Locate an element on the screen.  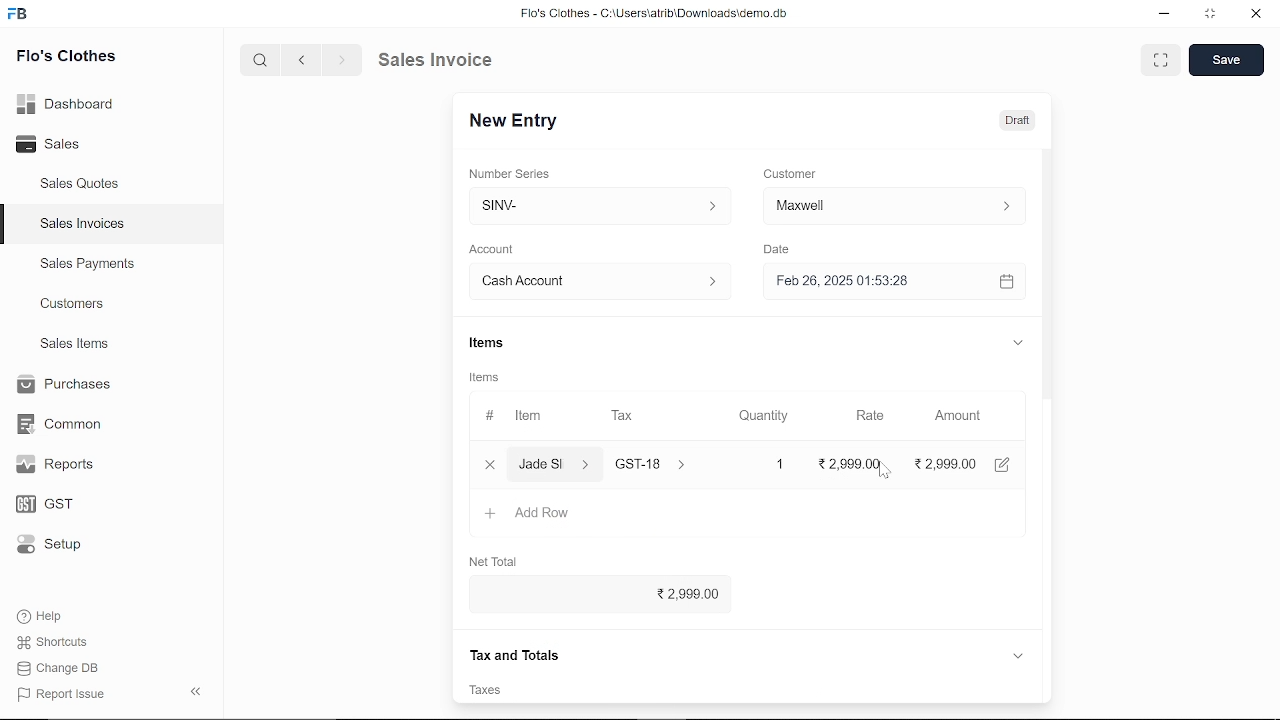
Account is located at coordinates (497, 250).